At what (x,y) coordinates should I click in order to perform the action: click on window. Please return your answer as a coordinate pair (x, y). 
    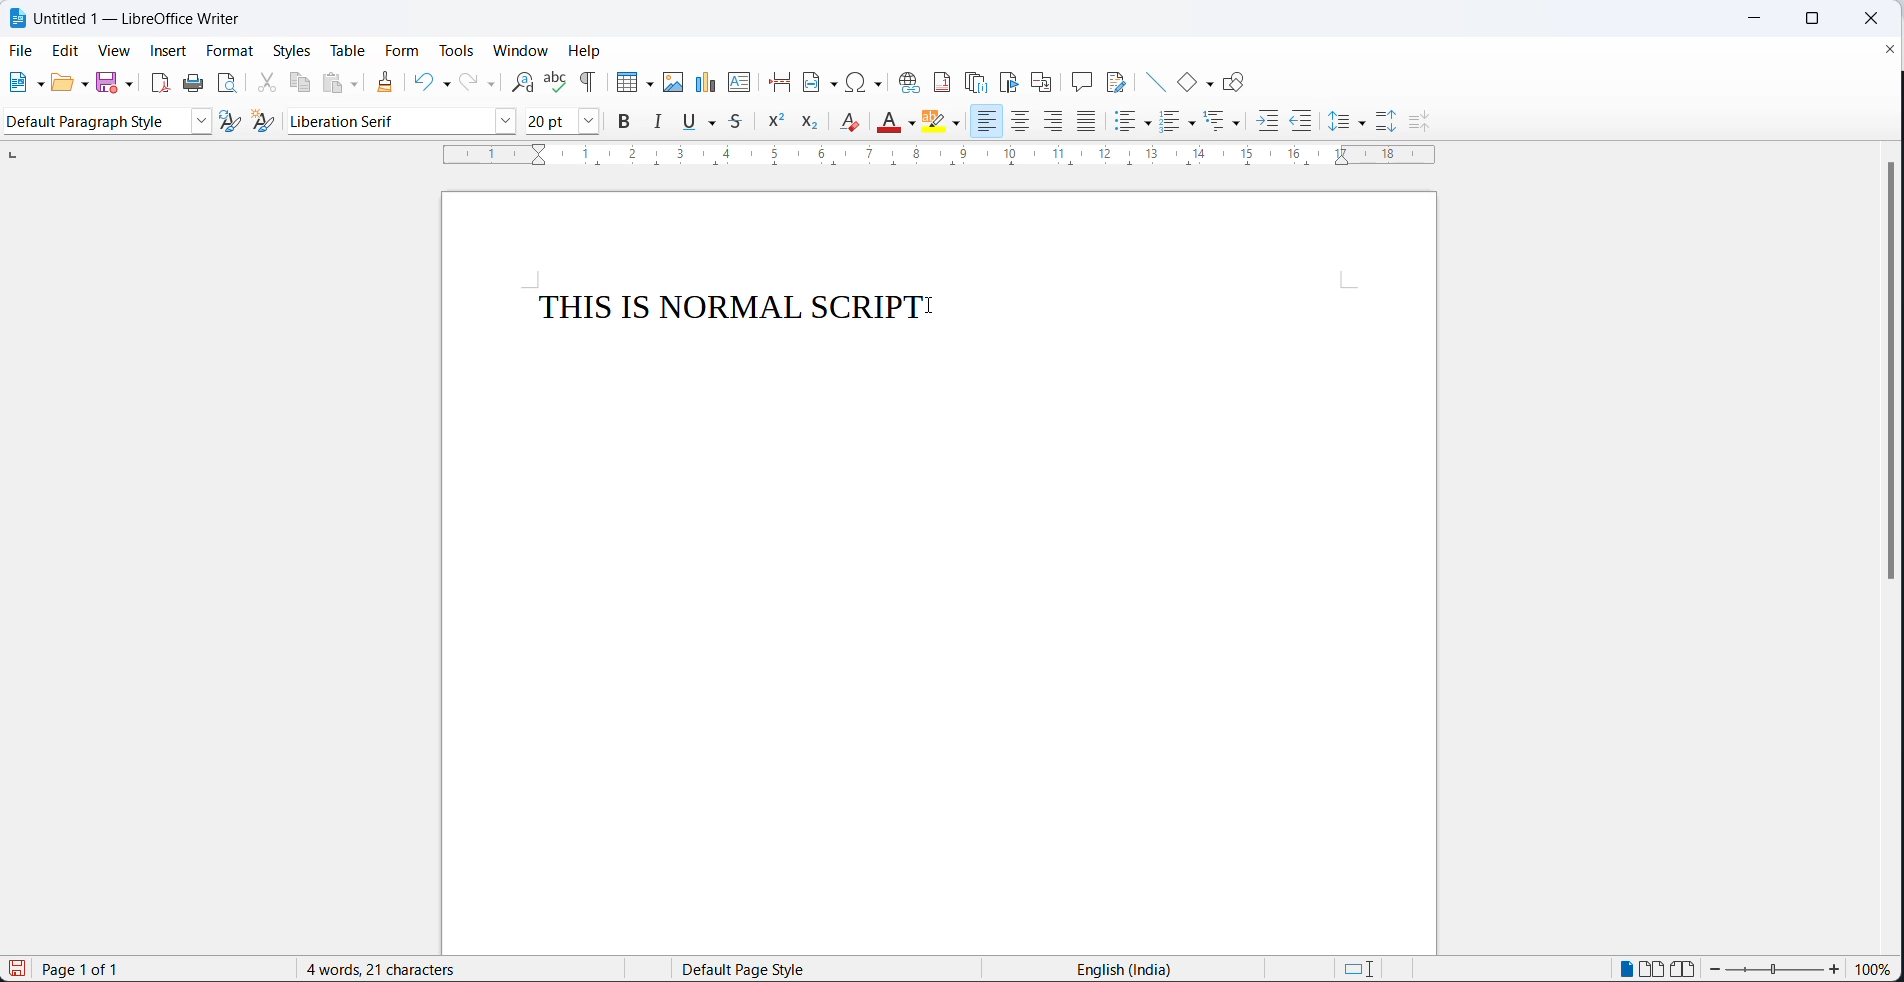
    Looking at the image, I should click on (522, 49).